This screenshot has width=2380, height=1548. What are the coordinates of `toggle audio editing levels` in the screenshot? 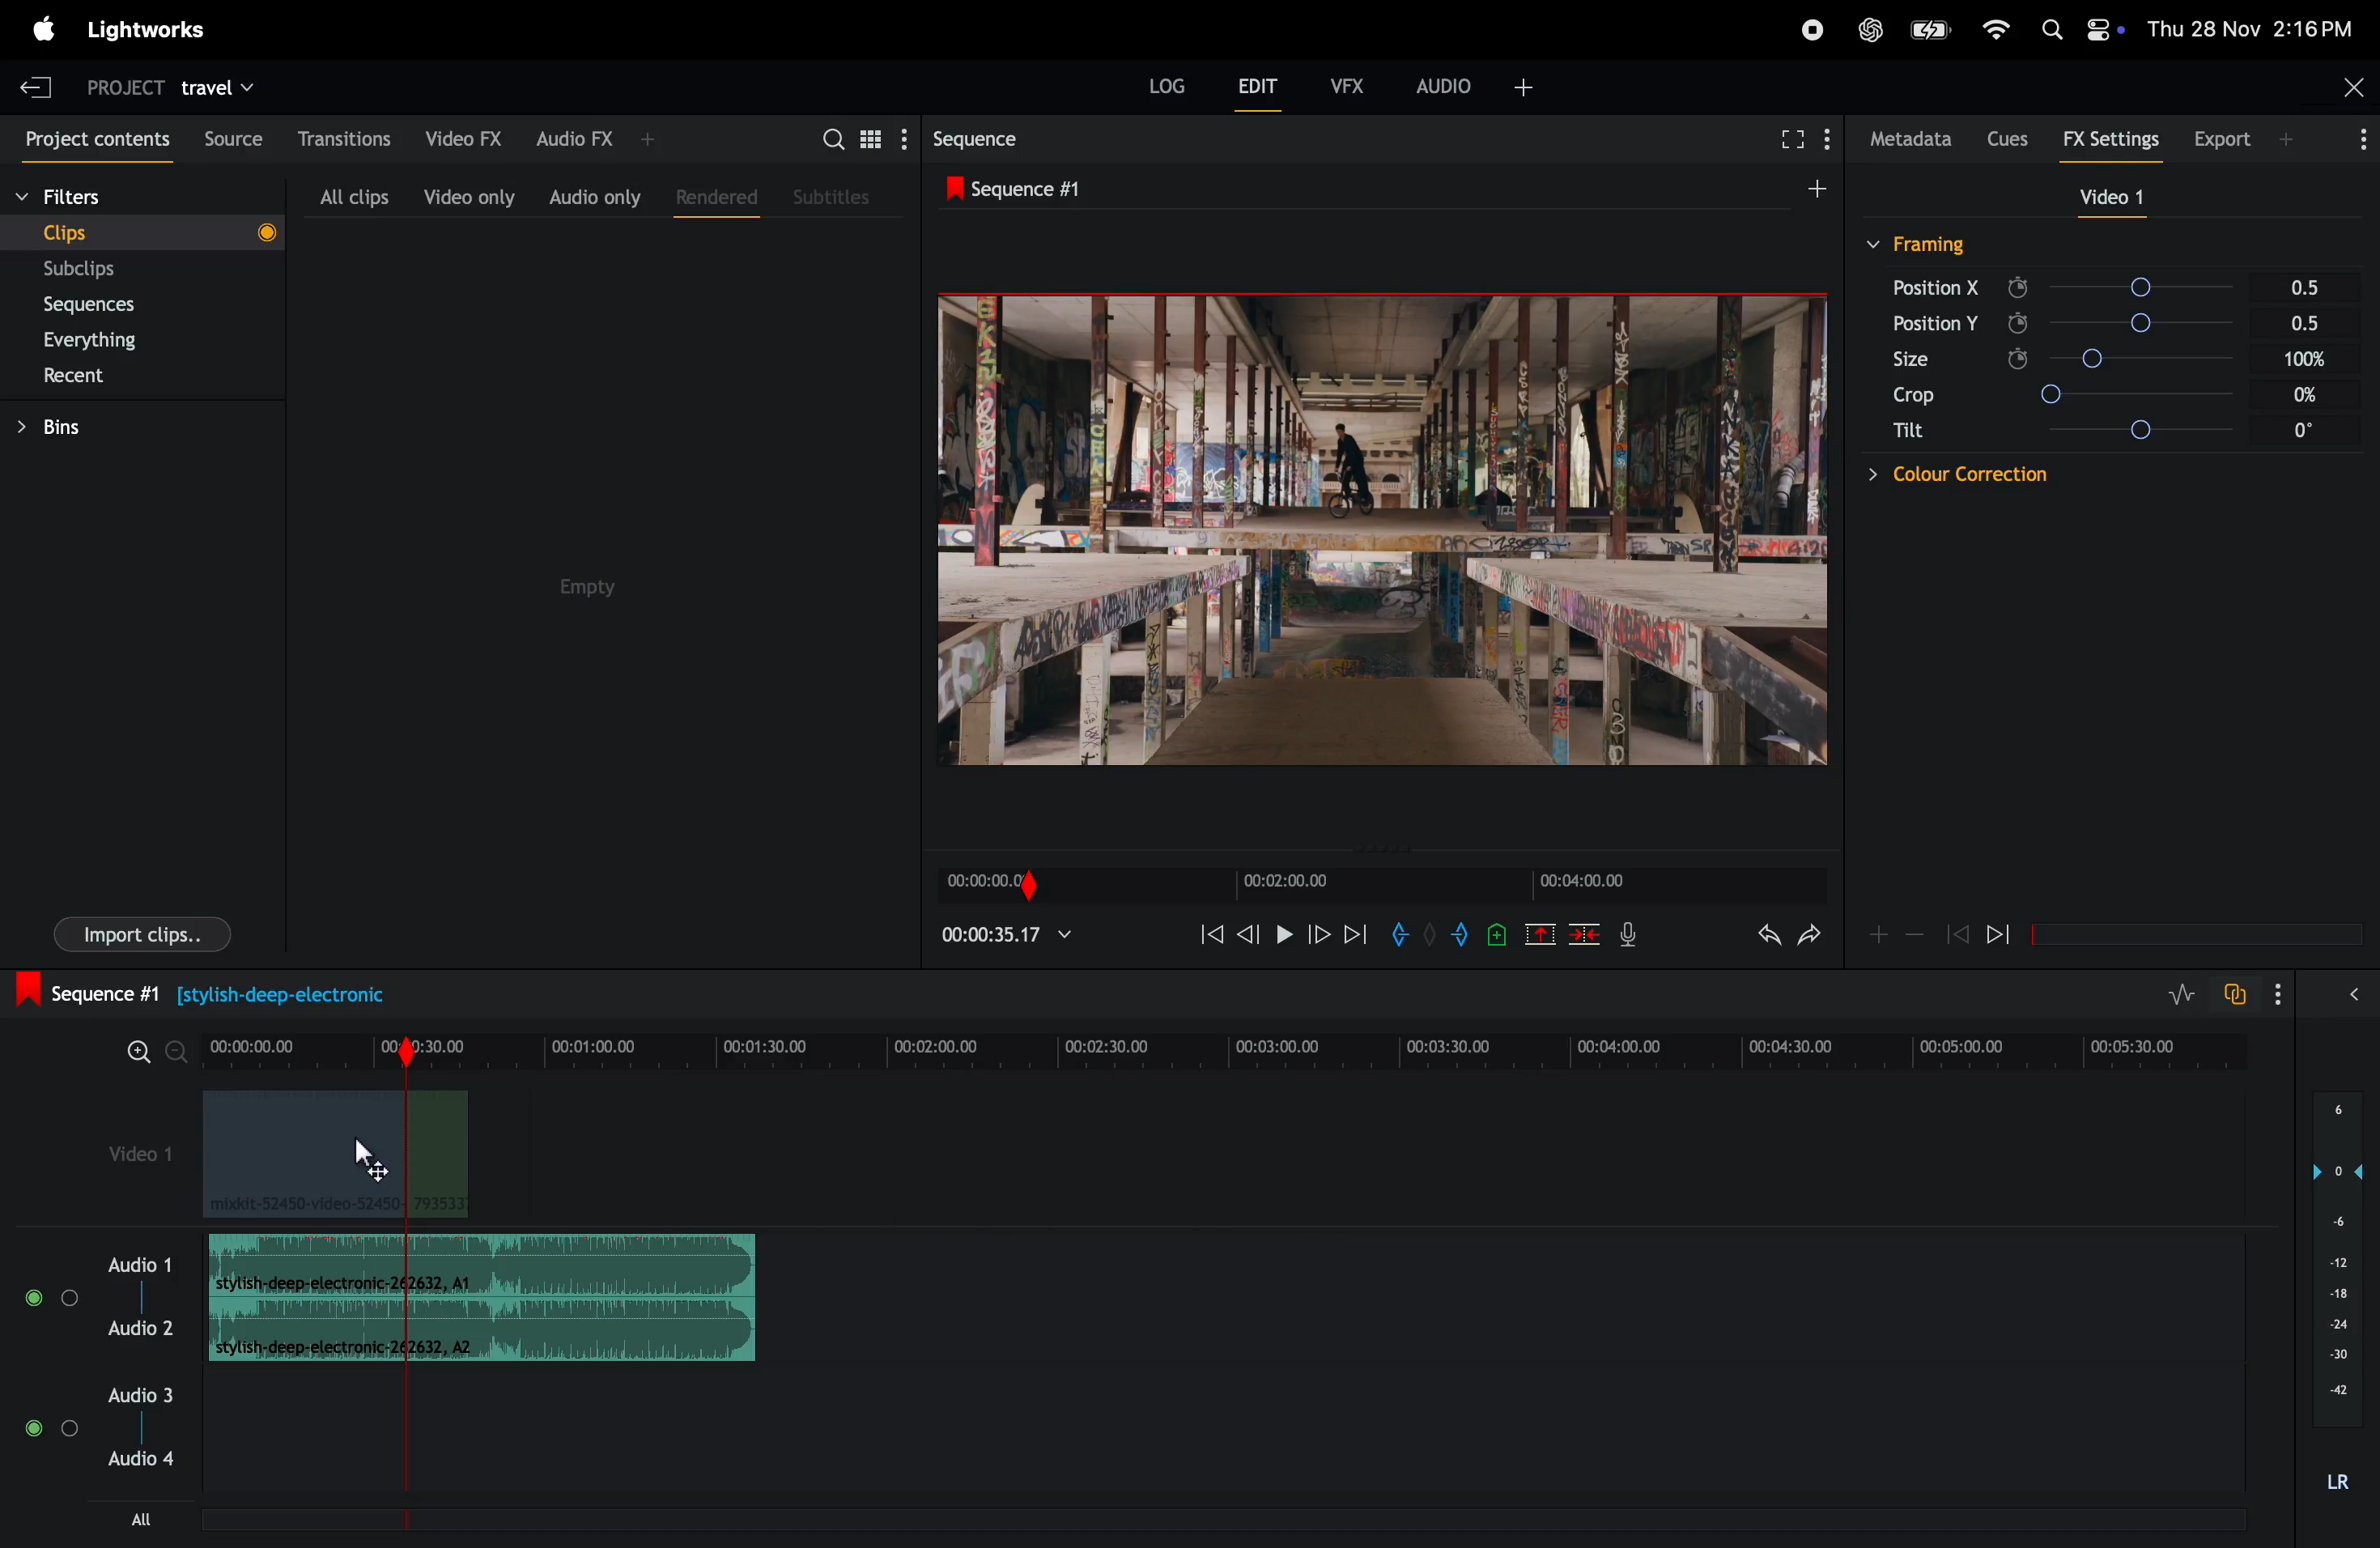 It's located at (2183, 995).